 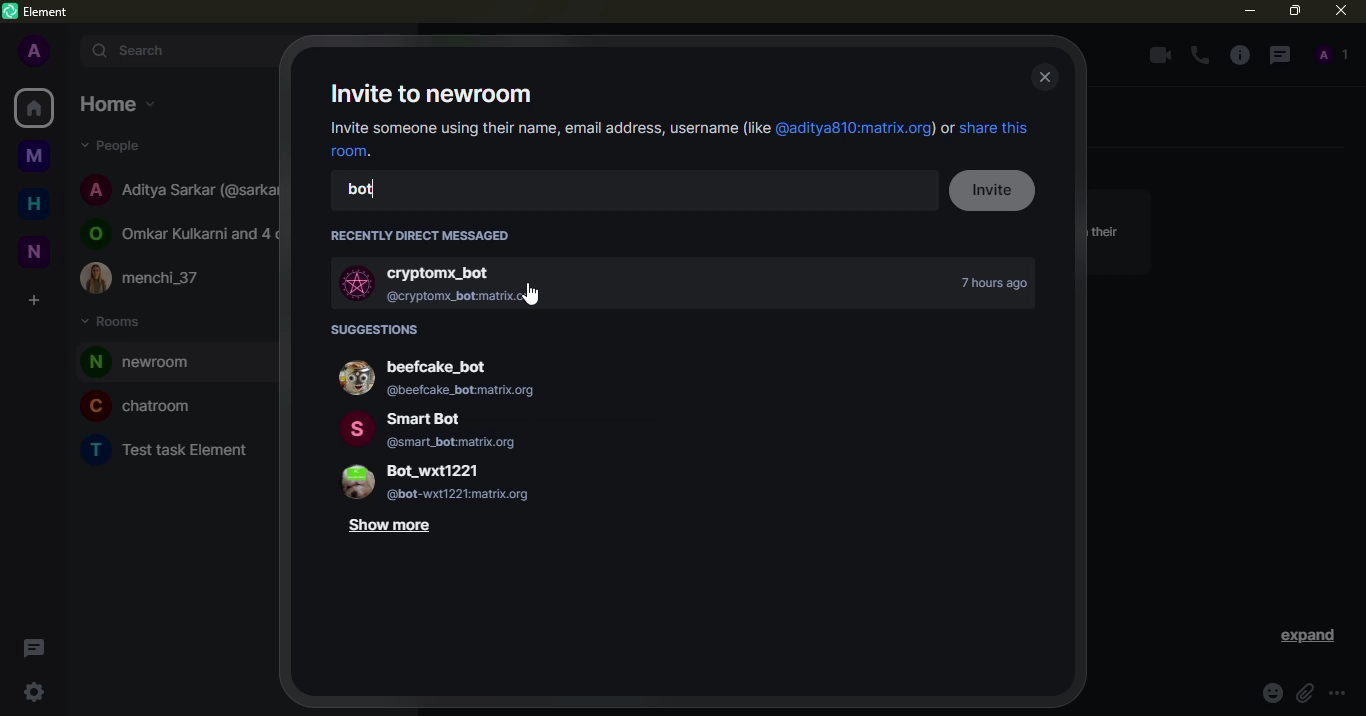 What do you see at coordinates (434, 483) in the screenshot?
I see `Bot_wxt1221
@bot-wxt1221:matrix.org` at bounding box center [434, 483].